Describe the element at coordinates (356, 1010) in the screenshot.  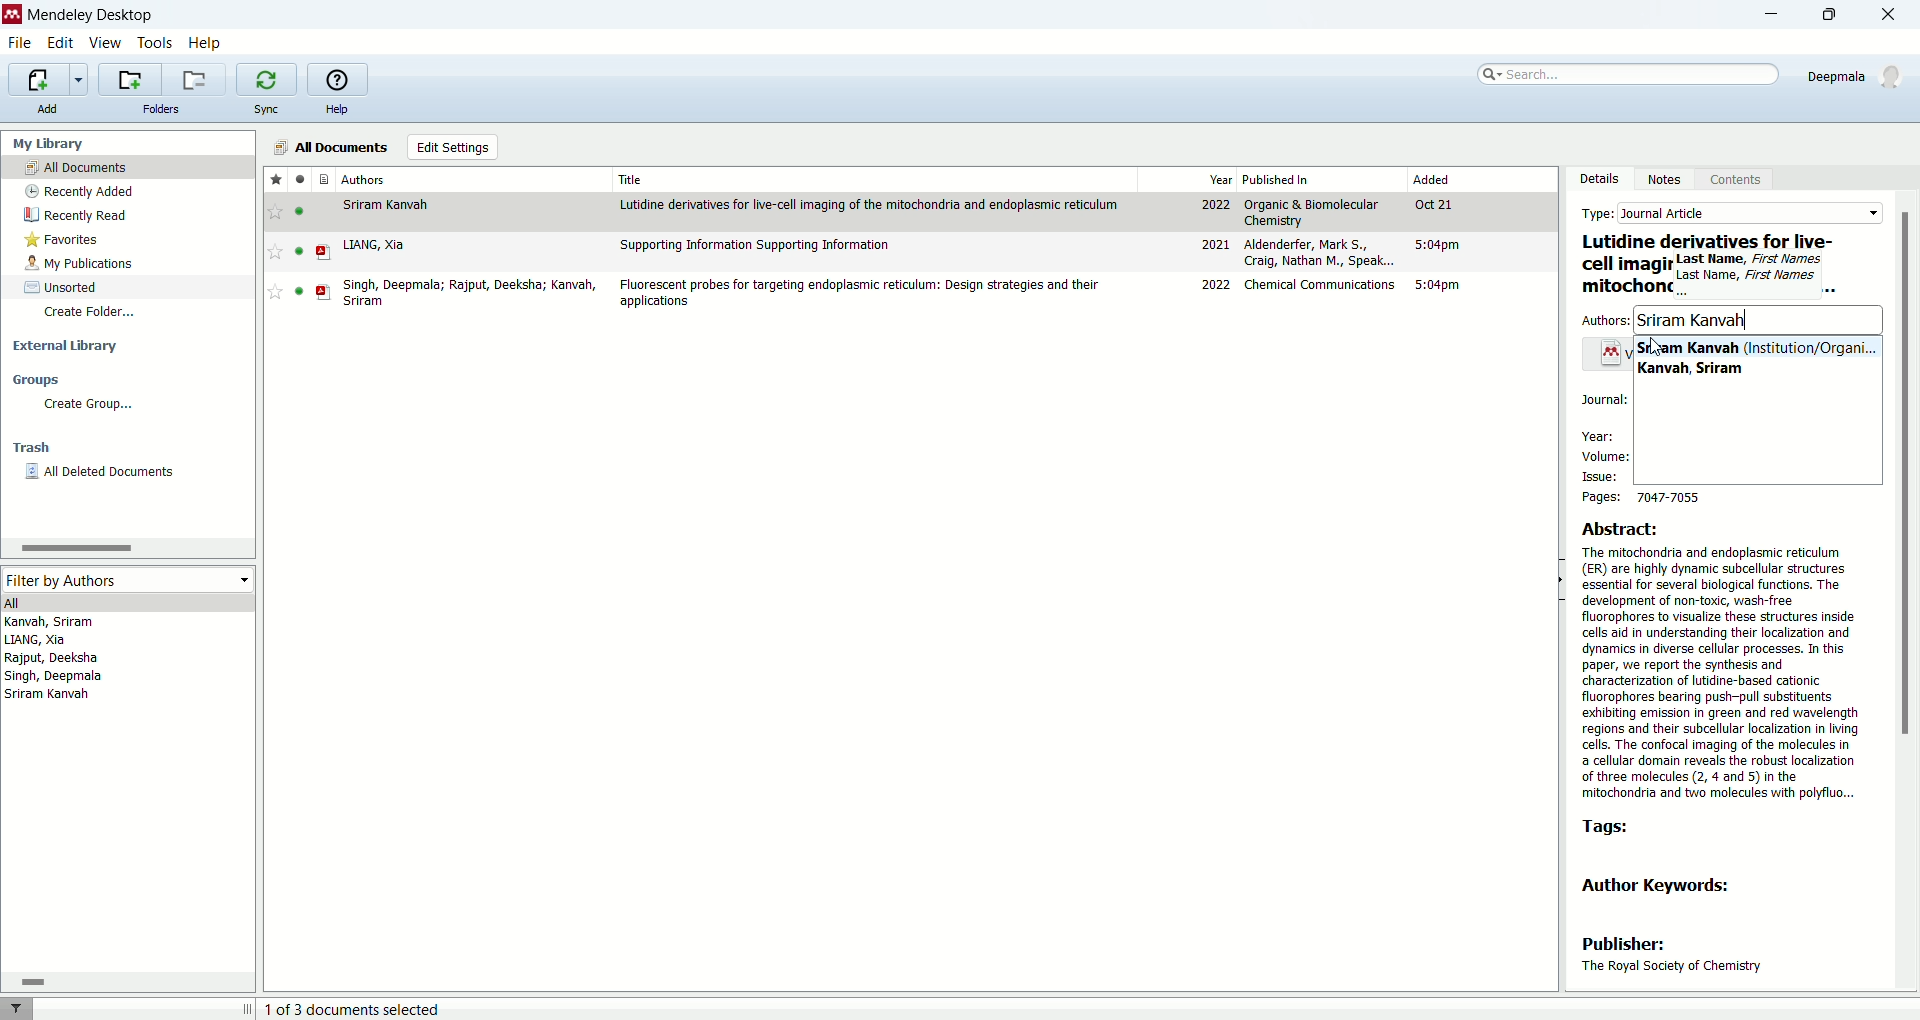
I see `document selected` at that location.